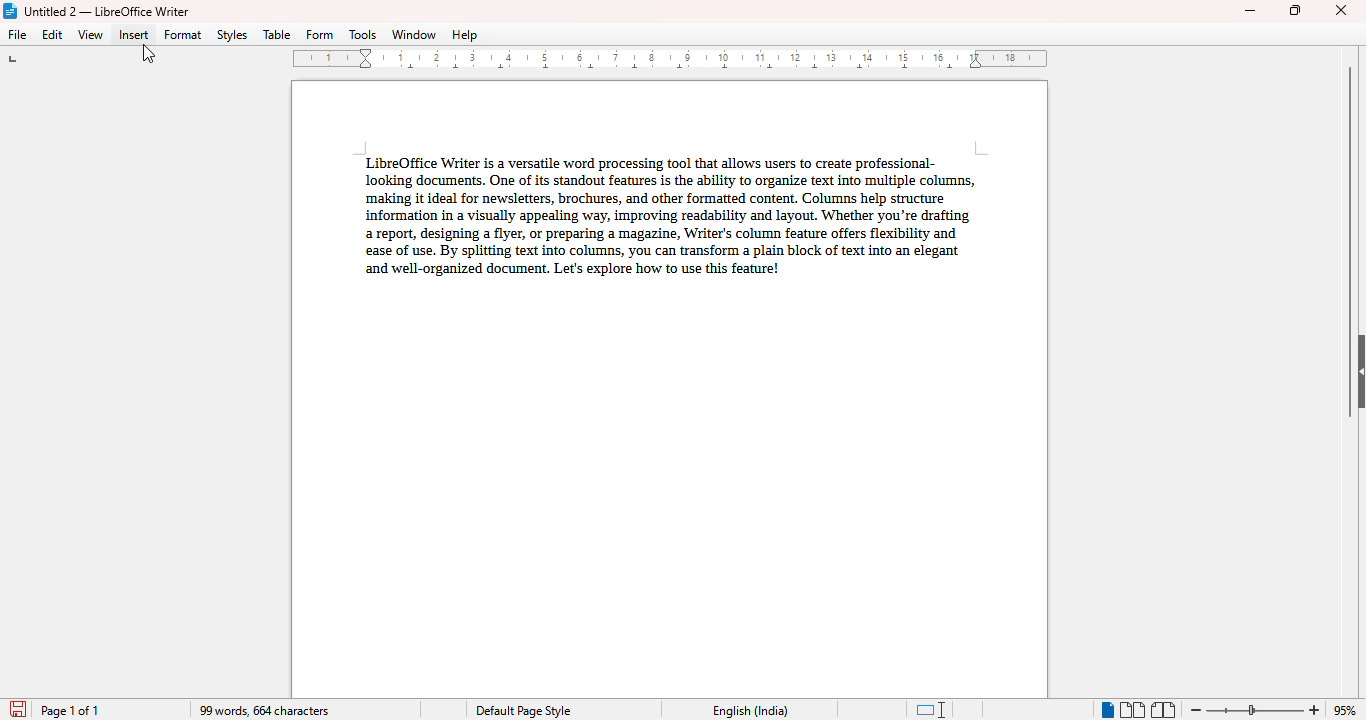 The width and height of the screenshot is (1366, 720). Describe the element at coordinates (665, 211) in the screenshot. I see `LibreOffice Writer is a versatile word processing tool that allows users to create professional looking documents. One of its standout features is the ability to organize text into multiple columns,‘ making it ideal for newsletters, brochures, and other formatted content. Columns help structure information in a visually appealing way, improving readability and layout. Whether you're drafting a report, designing a flyer, or preparing a magazine, Writer's column feature offers flexibility and ease of use. By splitting text into columns, you can transform a plain block of text into an elegant and well-organized document. Let's explore how $0 use this features!` at that location.